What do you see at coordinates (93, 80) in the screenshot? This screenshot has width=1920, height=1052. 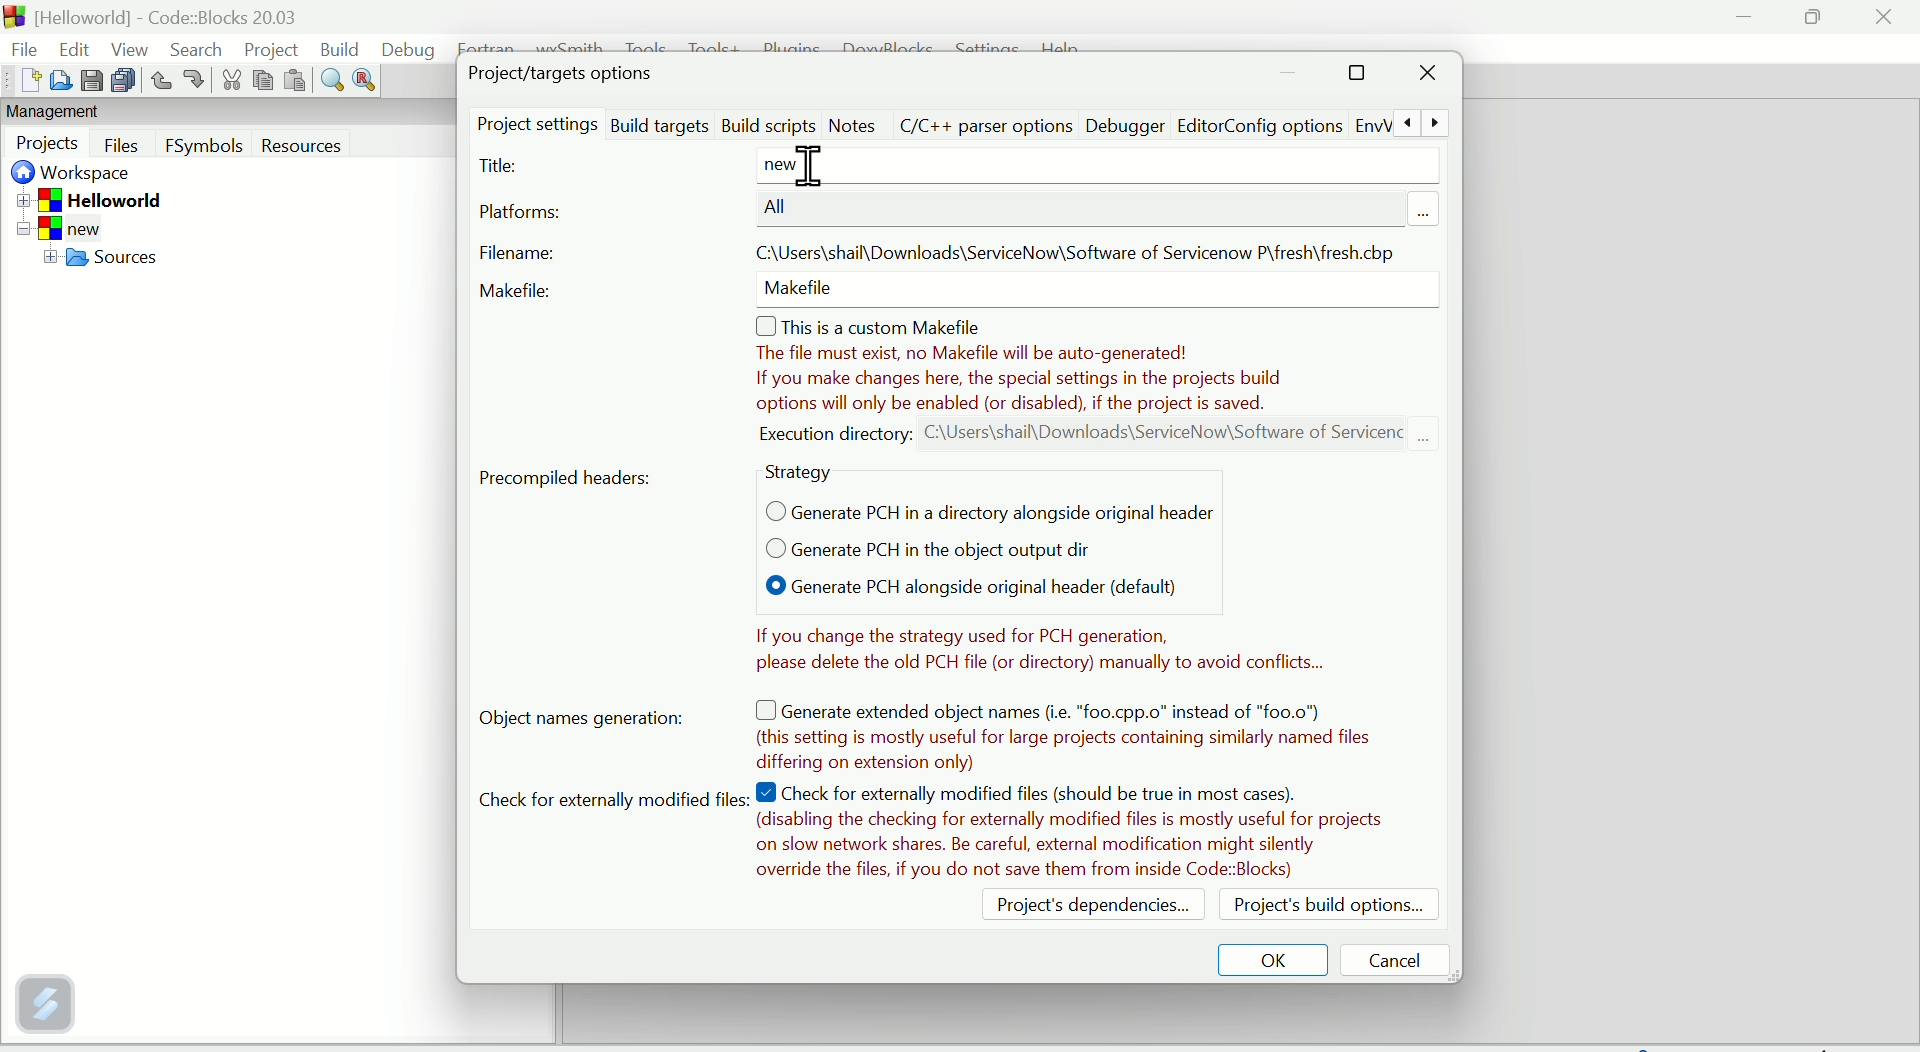 I see `Save` at bounding box center [93, 80].